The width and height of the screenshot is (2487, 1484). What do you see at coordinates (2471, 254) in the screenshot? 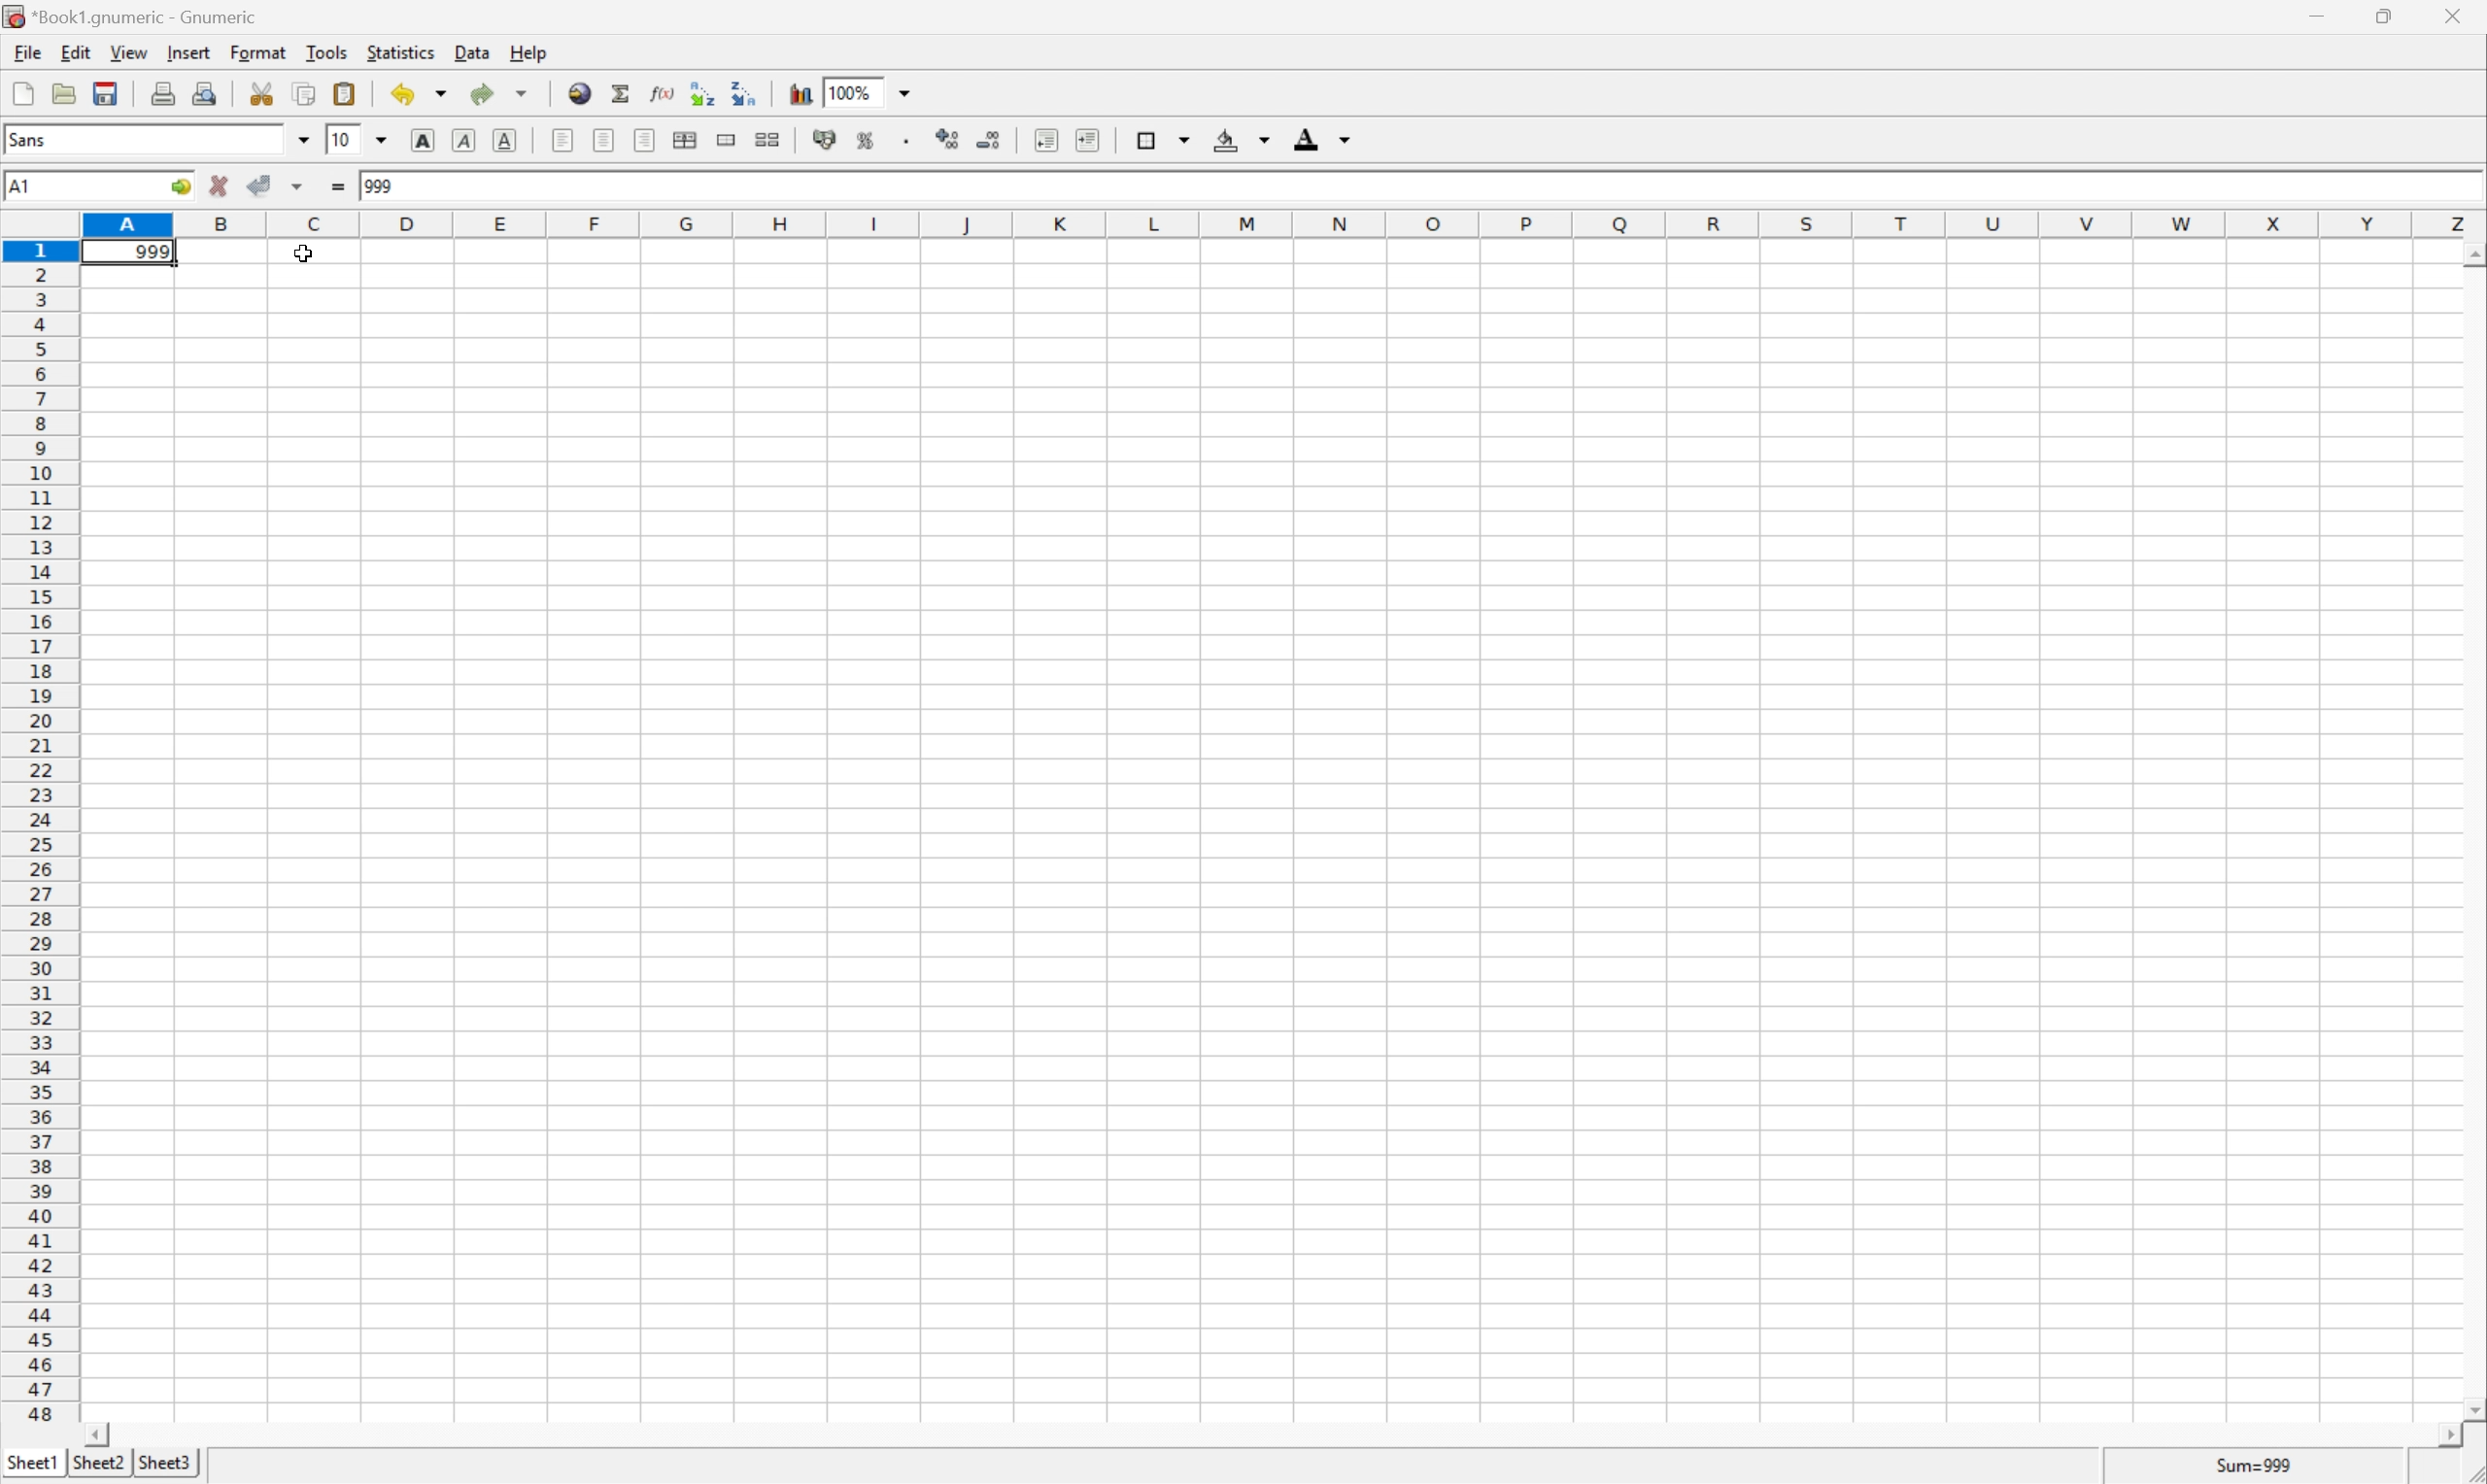
I see `scroll up` at bounding box center [2471, 254].